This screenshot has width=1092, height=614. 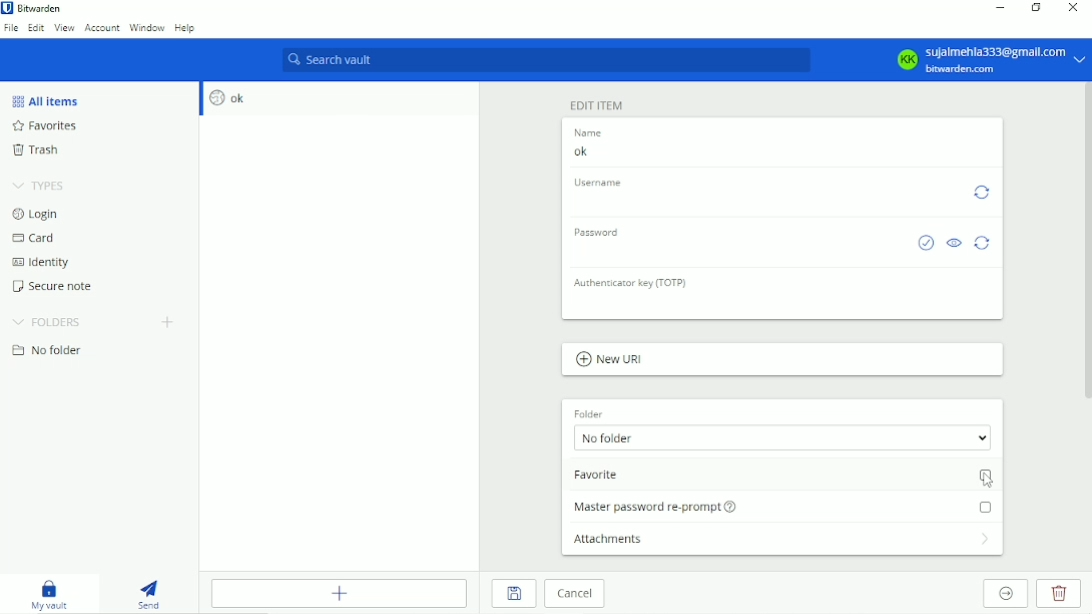 I want to click on Minimize, so click(x=1001, y=7).